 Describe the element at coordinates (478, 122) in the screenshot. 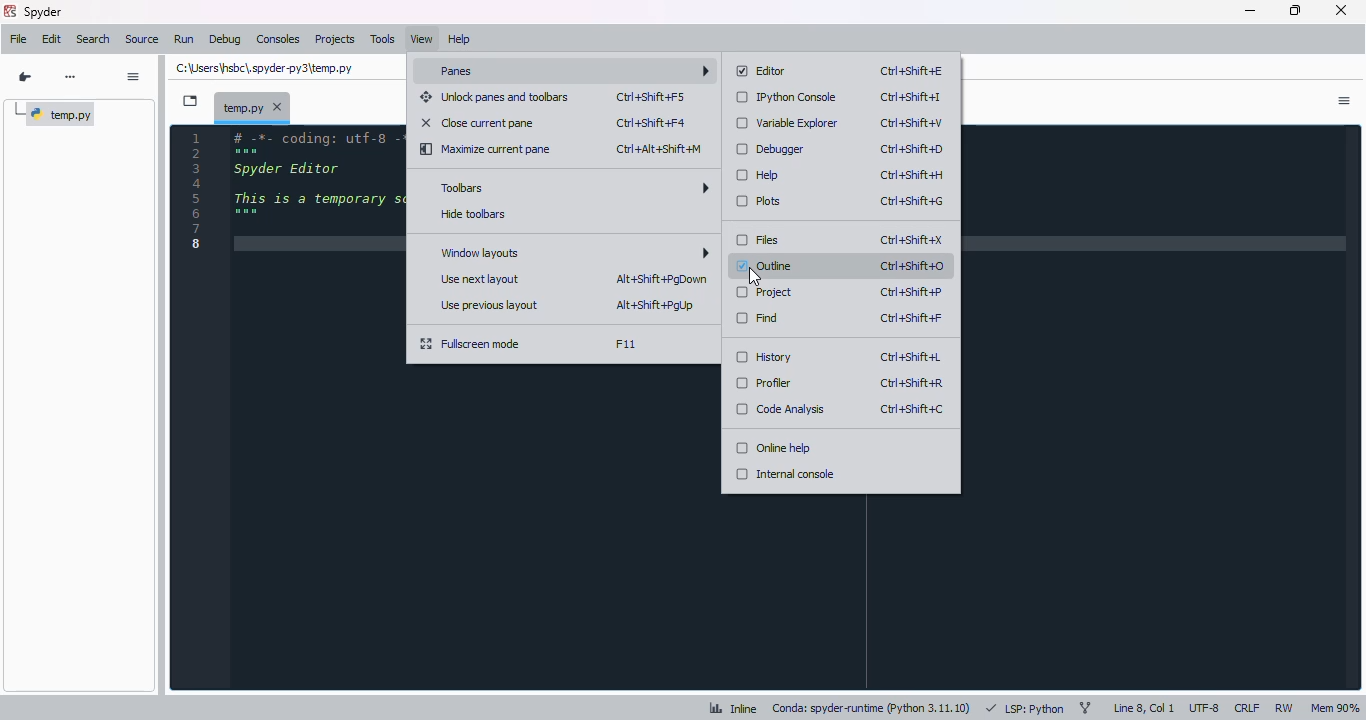

I see `close current pane` at that location.